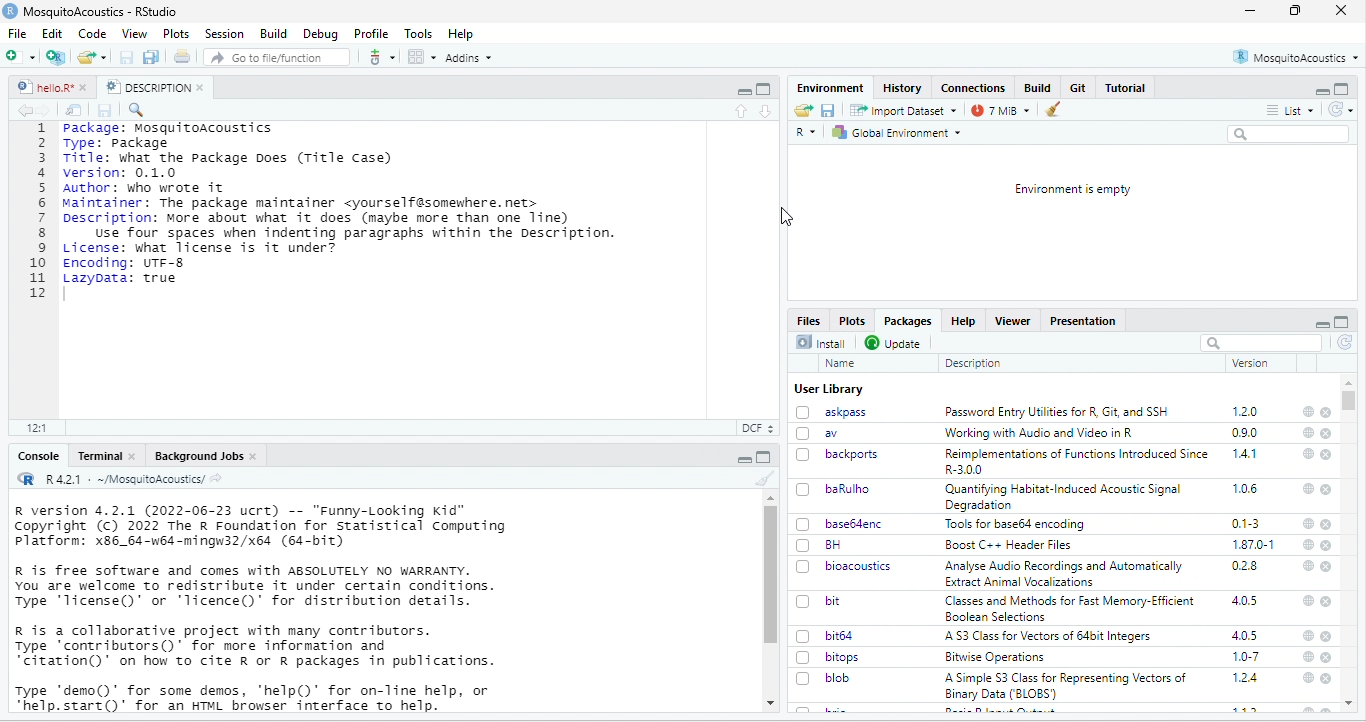 The height and width of the screenshot is (722, 1366). What do you see at coordinates (1069, 608) in the screenshot?
I see `Classes and Methods for Fast Memory-Efficient Boolean Selections` at bounding box center [1069, 608].